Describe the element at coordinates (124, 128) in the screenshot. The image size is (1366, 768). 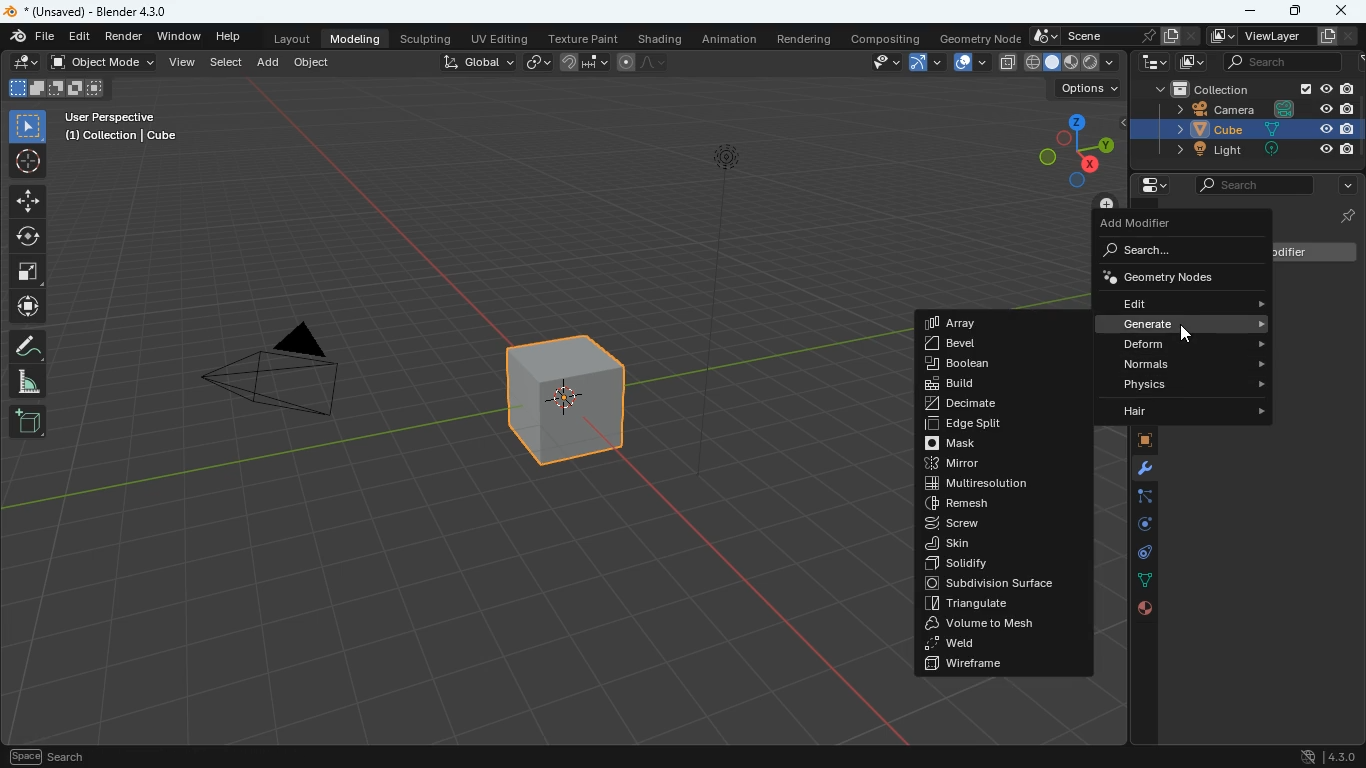
I see `user perspective` at that location.